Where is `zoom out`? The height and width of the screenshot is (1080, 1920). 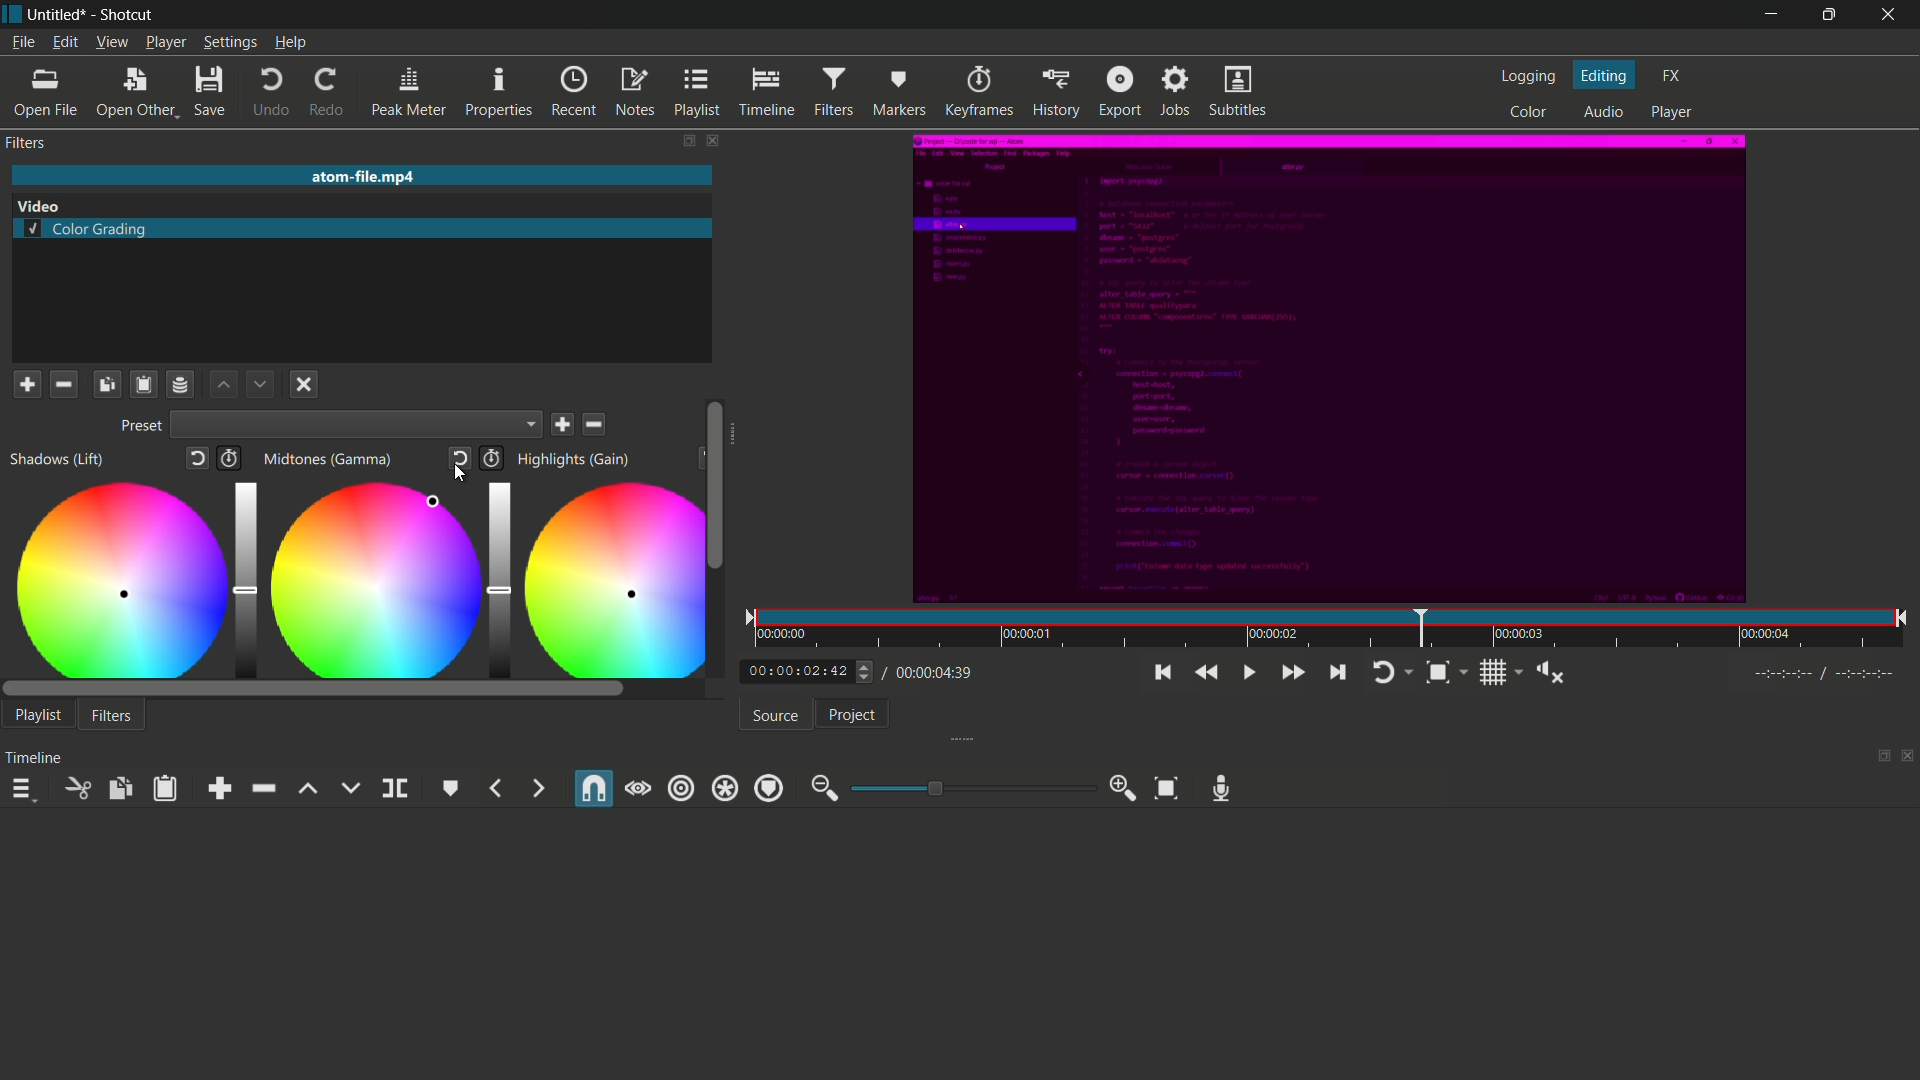
zoom out is located at coordinates (823, 789).